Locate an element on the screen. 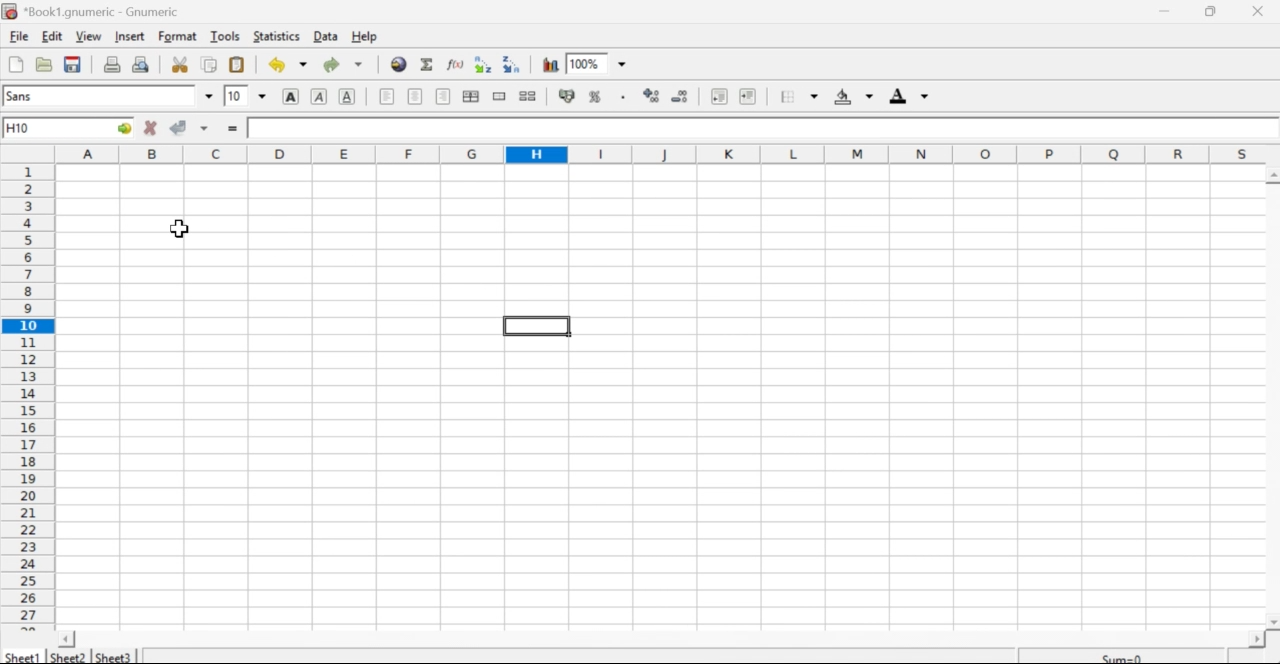 This screenshot has height=664, width=1280. Sheet 2 is located at coordinates (70, 657).